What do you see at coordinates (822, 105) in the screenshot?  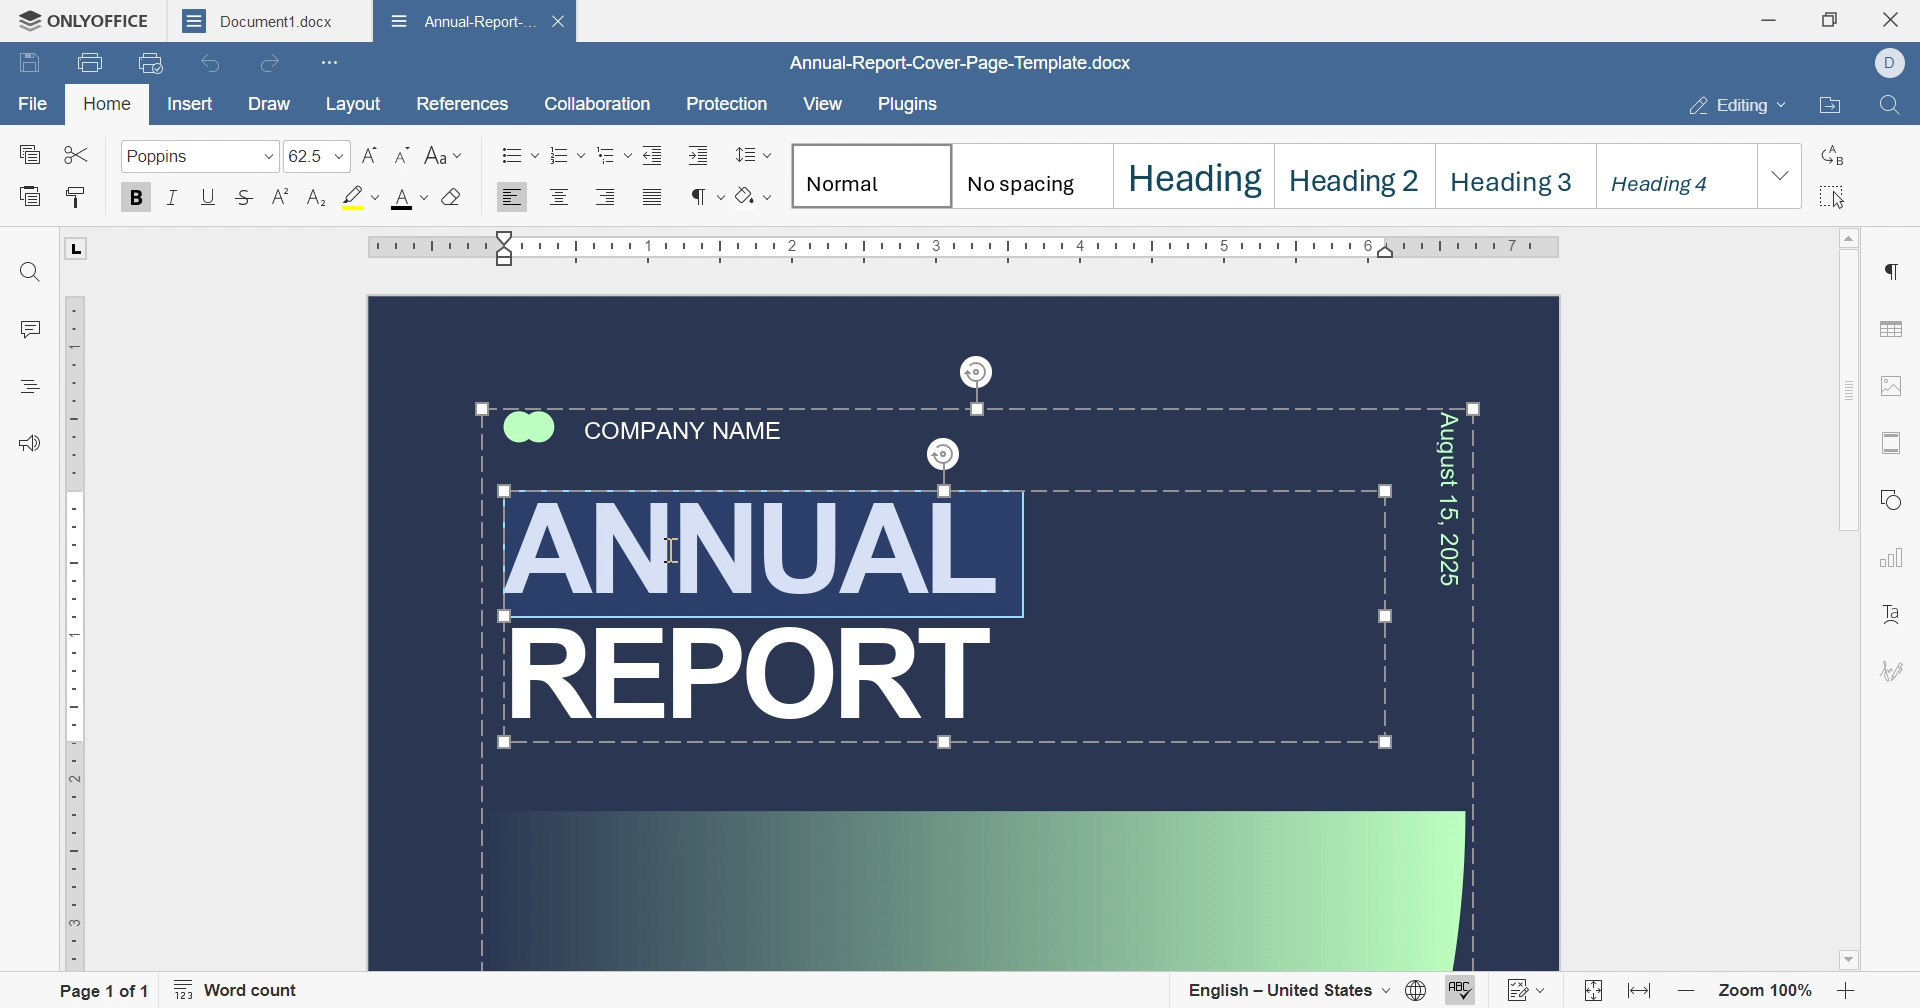 I see `view` at bounding box center [822, 105].